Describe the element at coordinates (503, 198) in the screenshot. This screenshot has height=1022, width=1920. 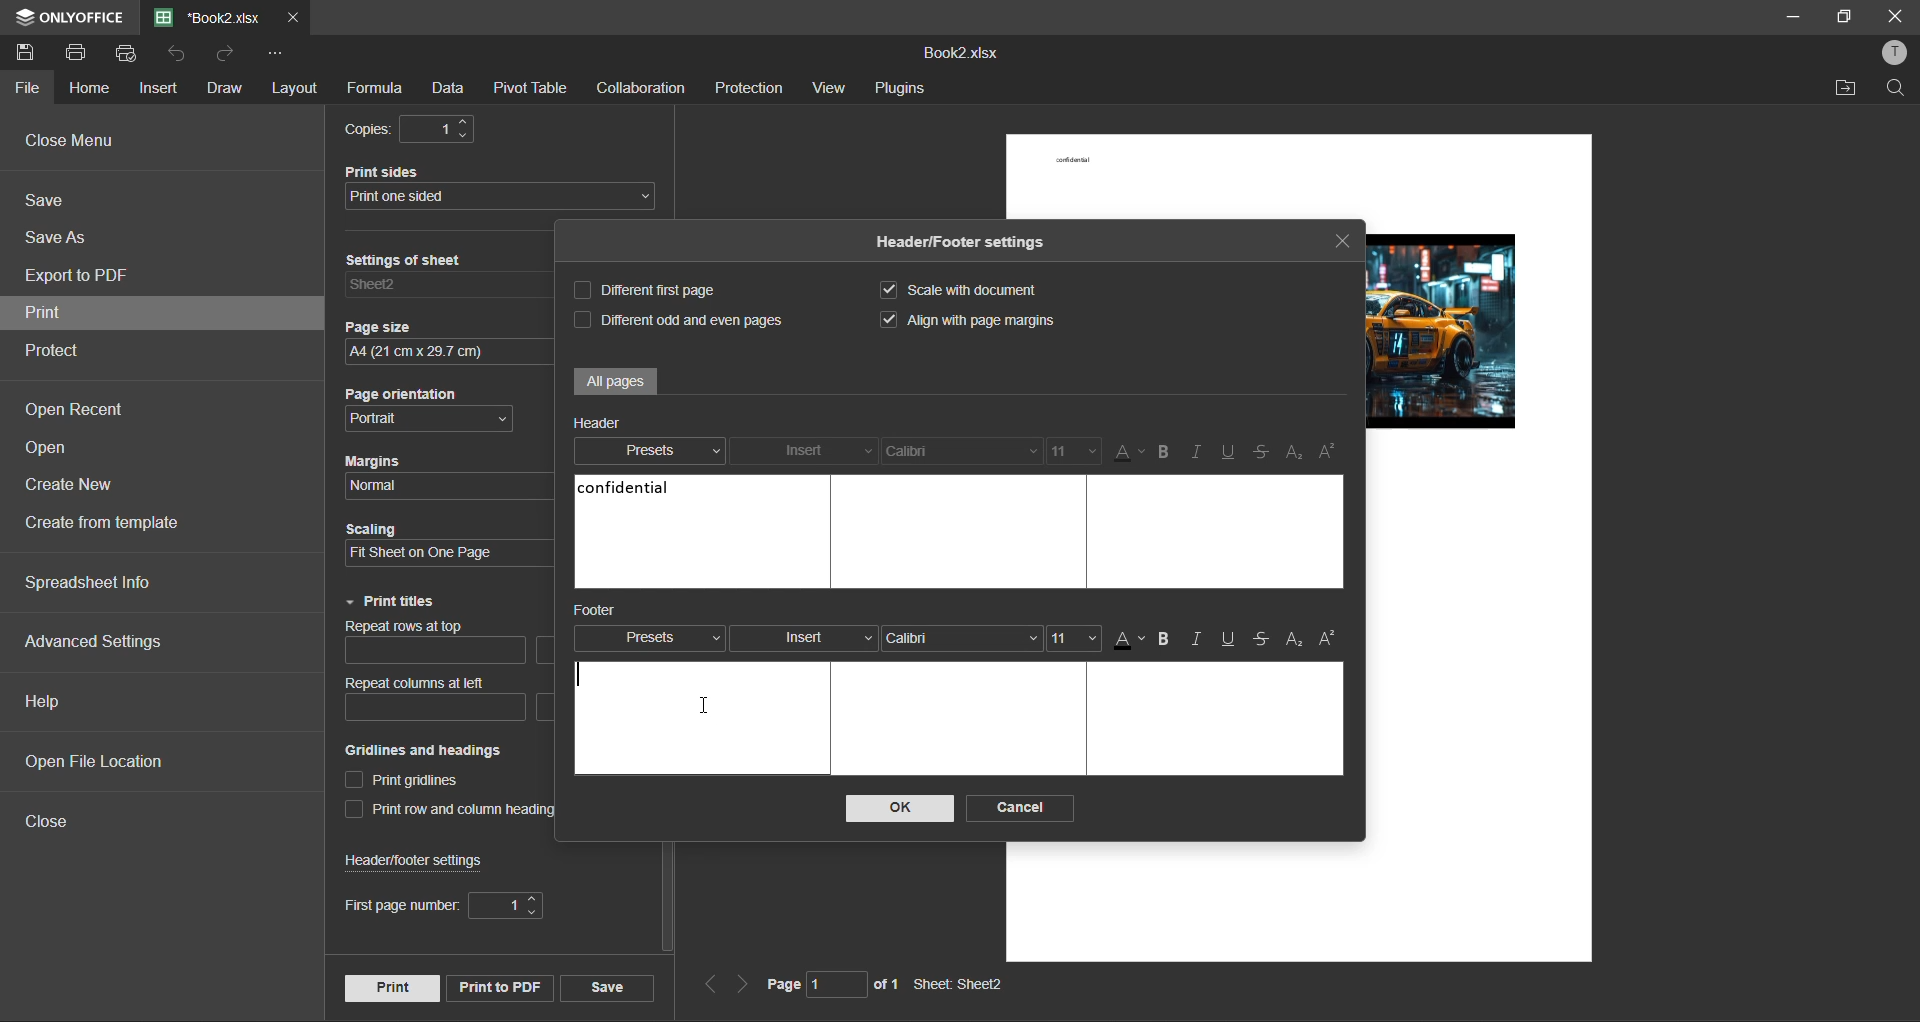
I see `print sides` at that location.